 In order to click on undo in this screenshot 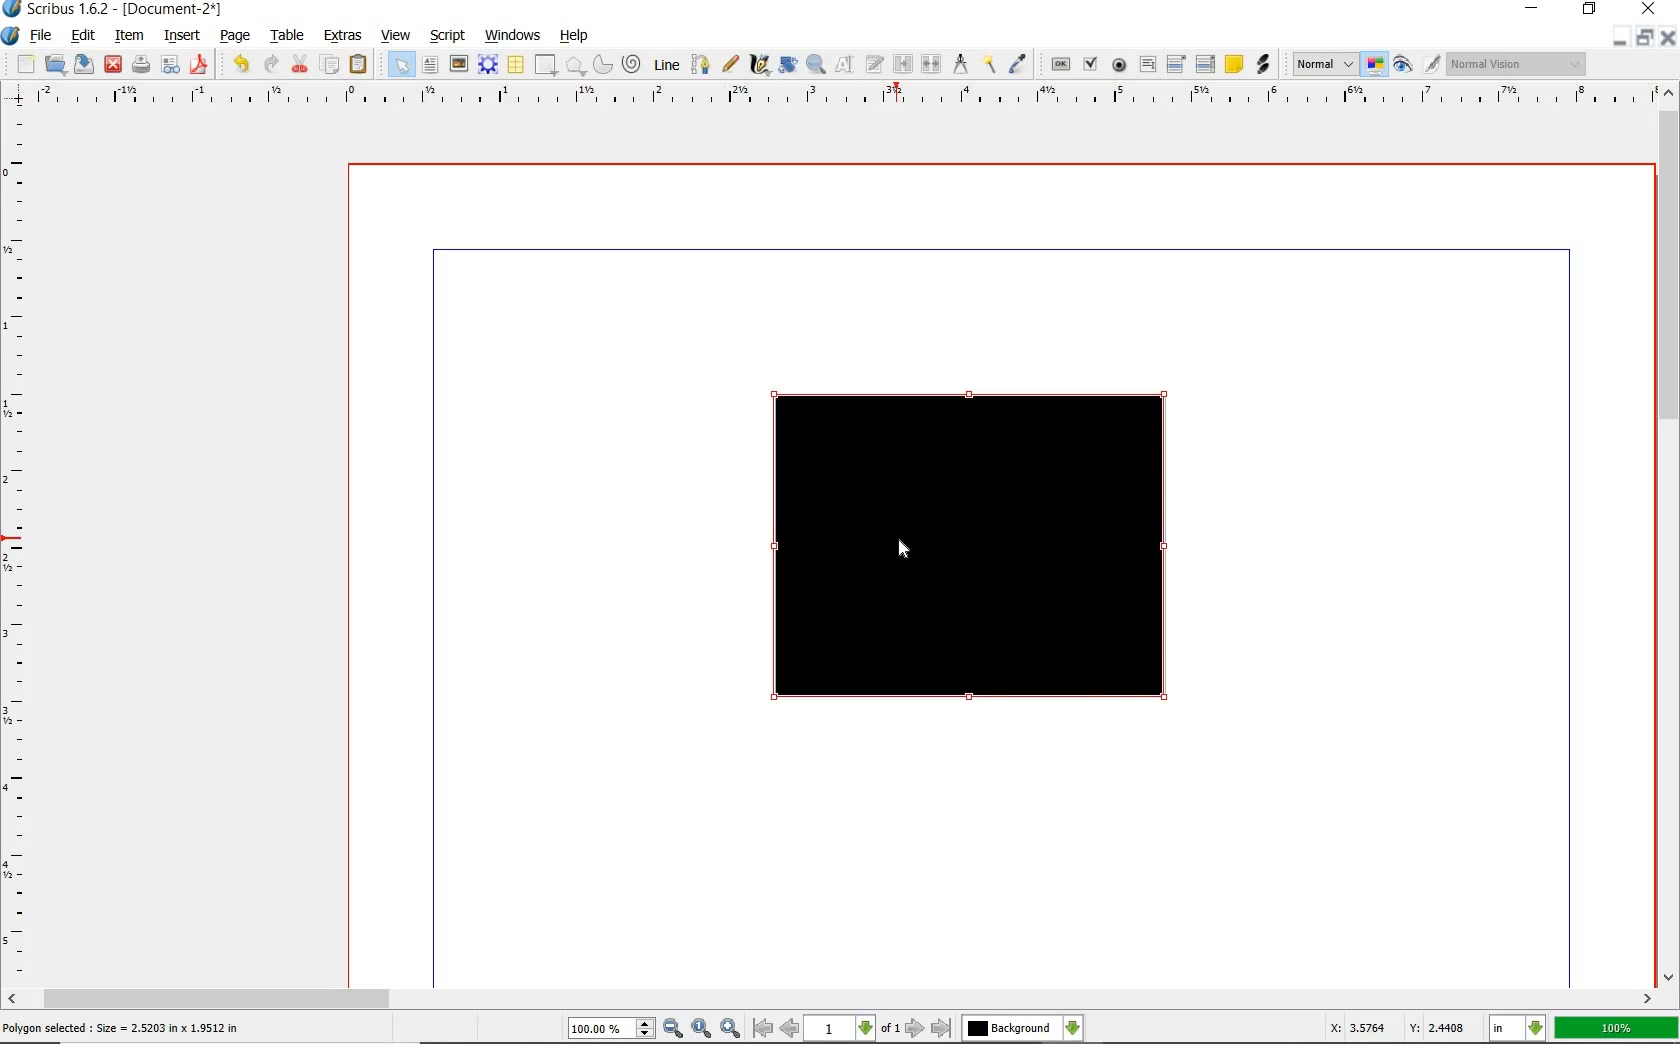, I will do `click(241, 66)`.